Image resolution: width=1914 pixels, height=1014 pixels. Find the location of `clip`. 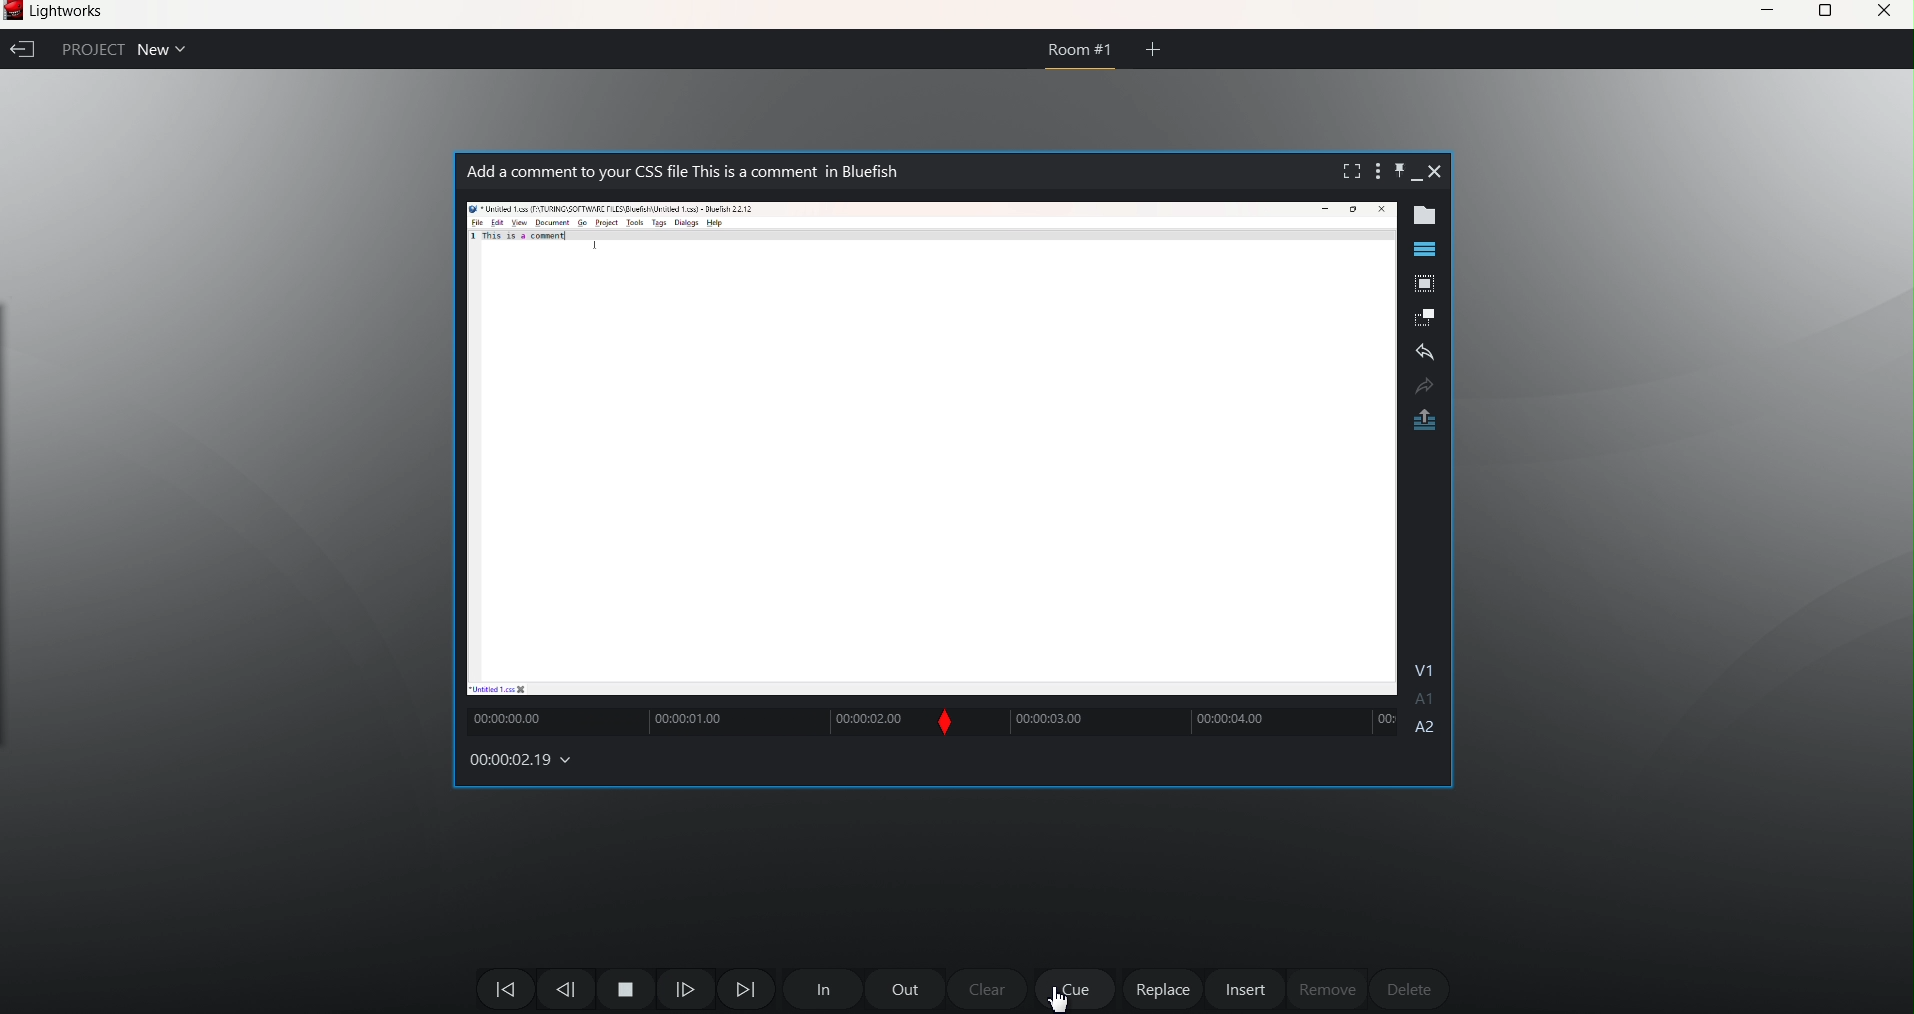

clip is located at coordinates (931, 448).